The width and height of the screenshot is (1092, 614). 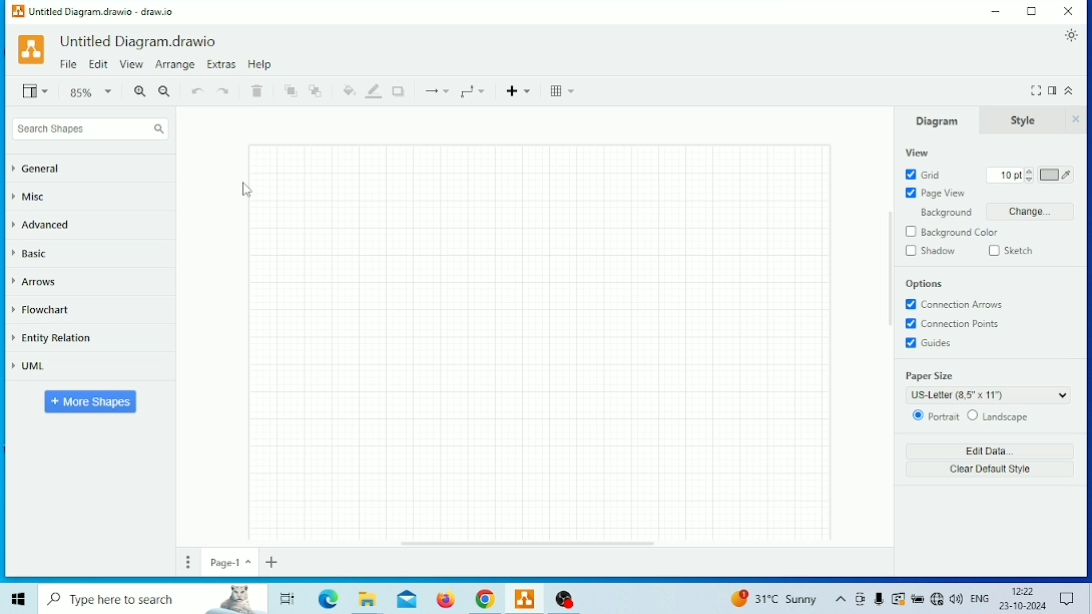 I want to click on View, so click(x=38, y=90).